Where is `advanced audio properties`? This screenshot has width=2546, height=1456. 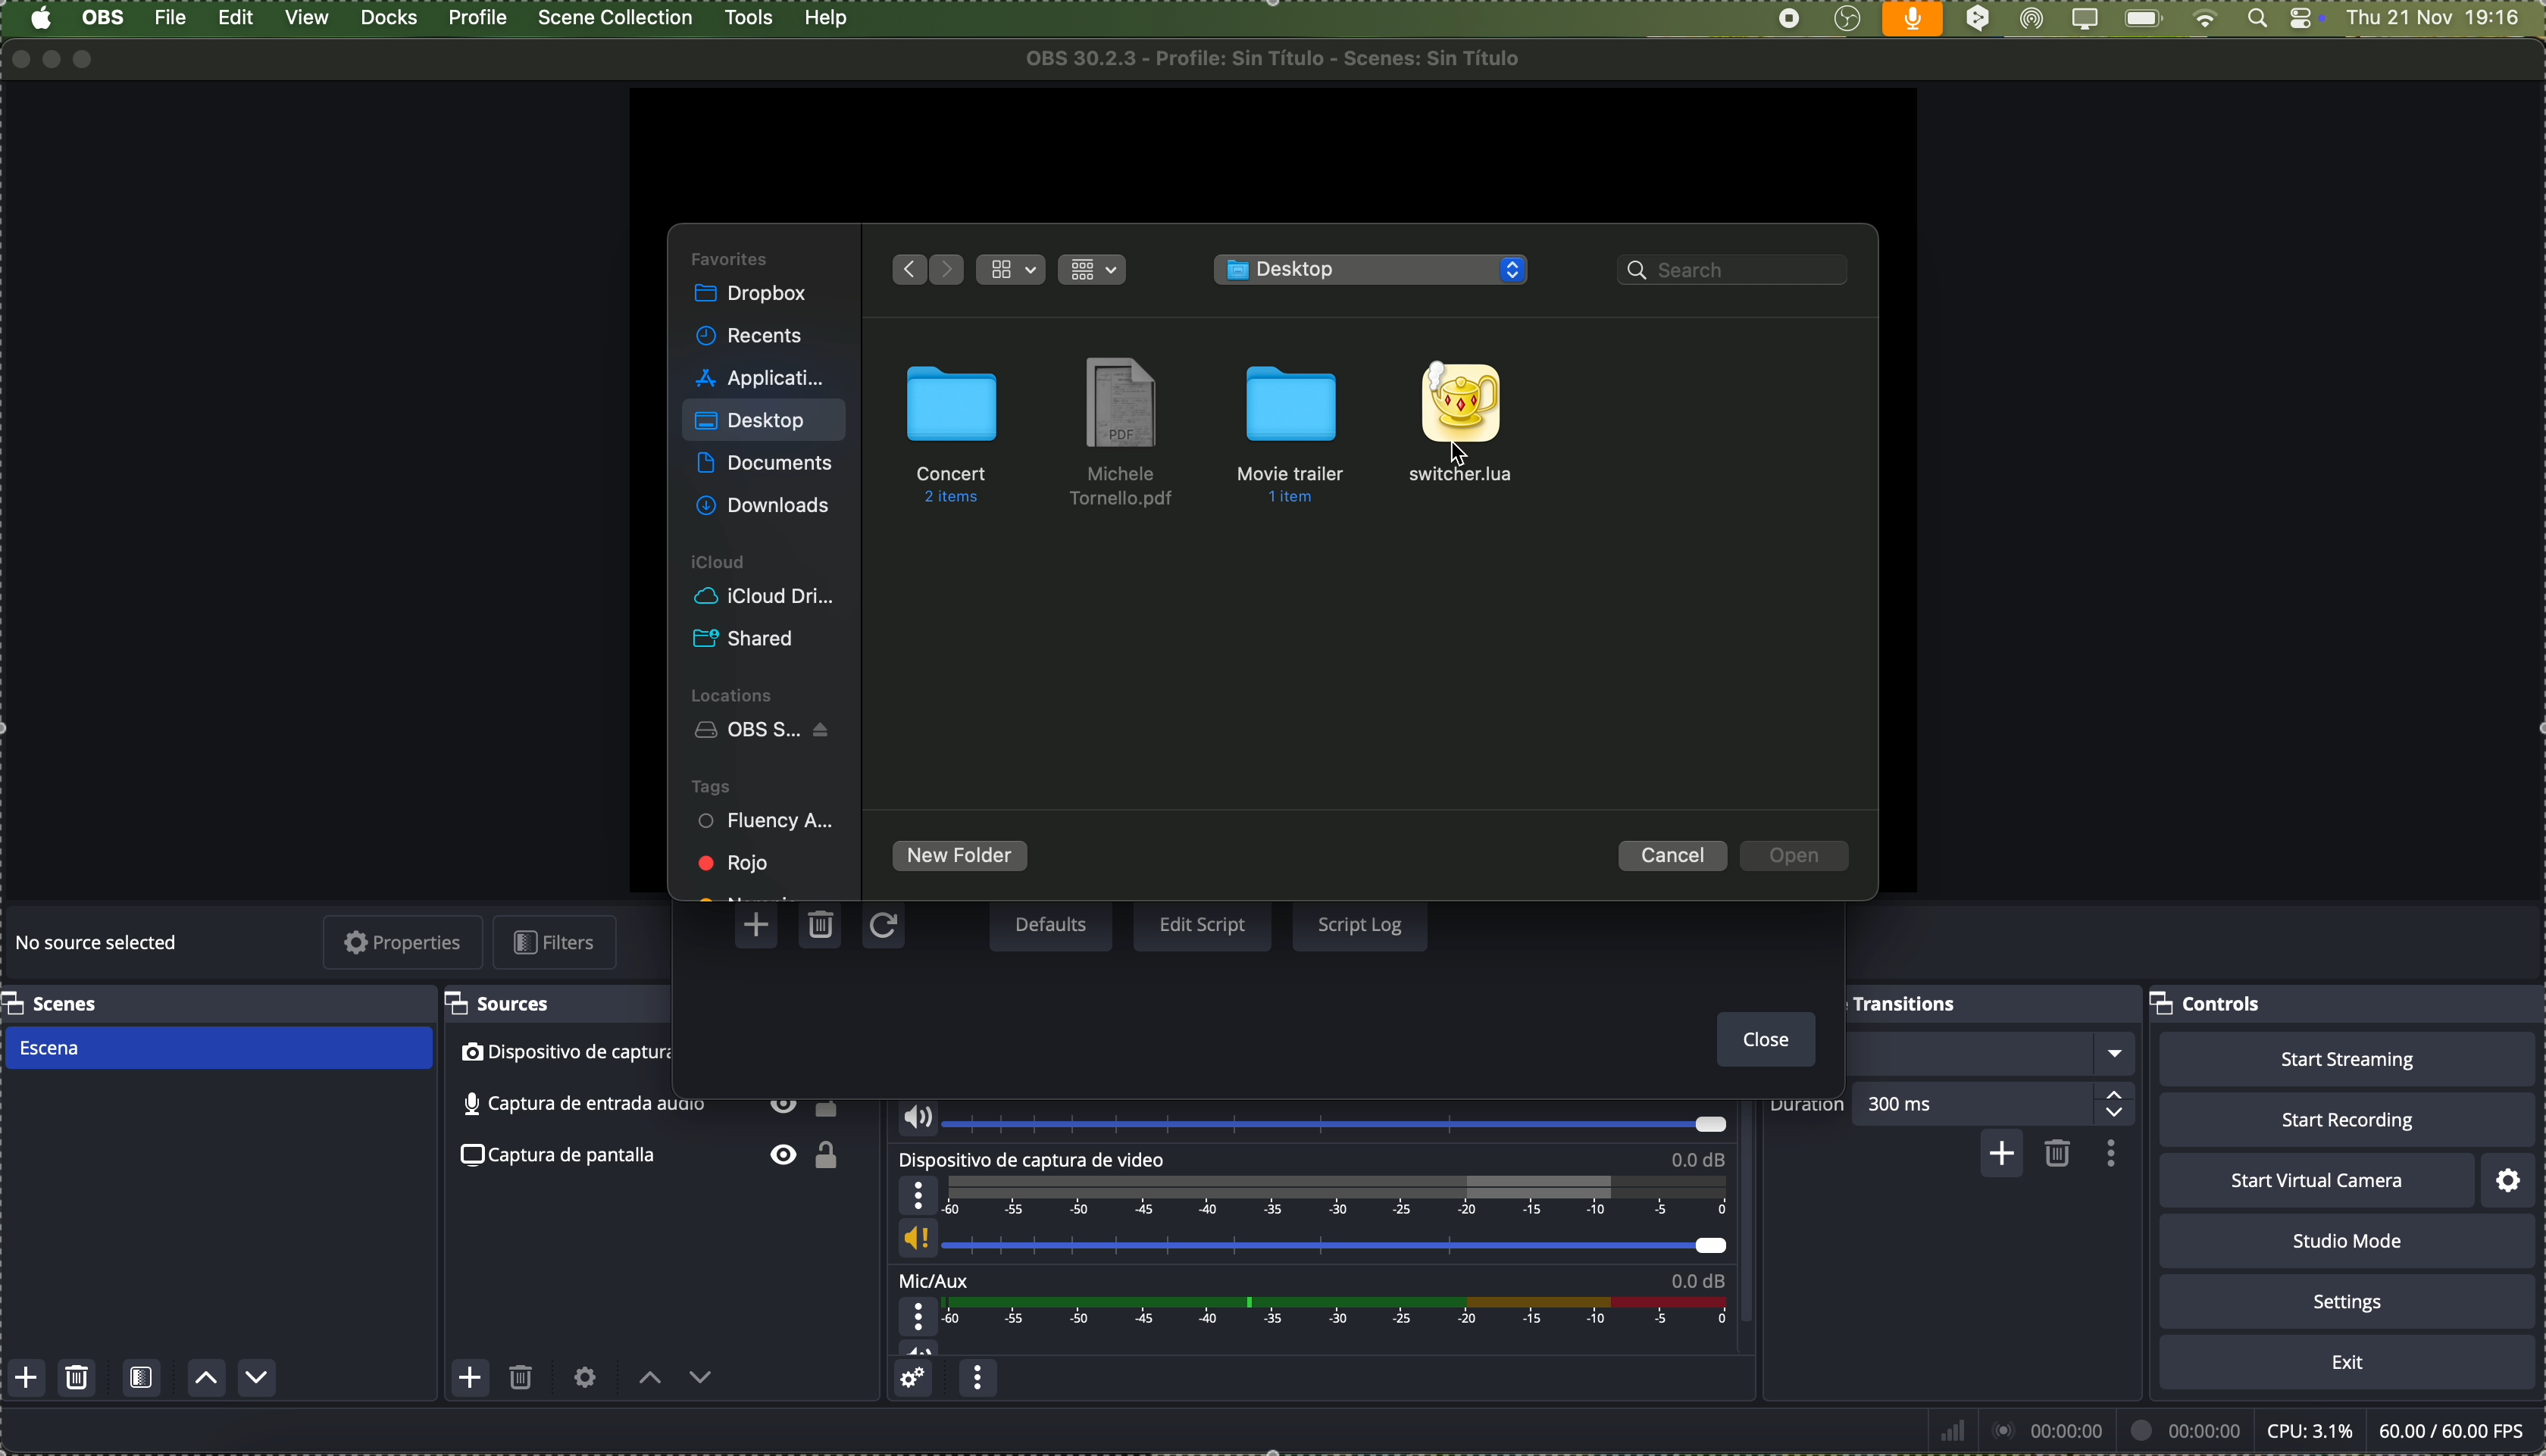 advanced audio properties is located at coordinates (916, 1381).